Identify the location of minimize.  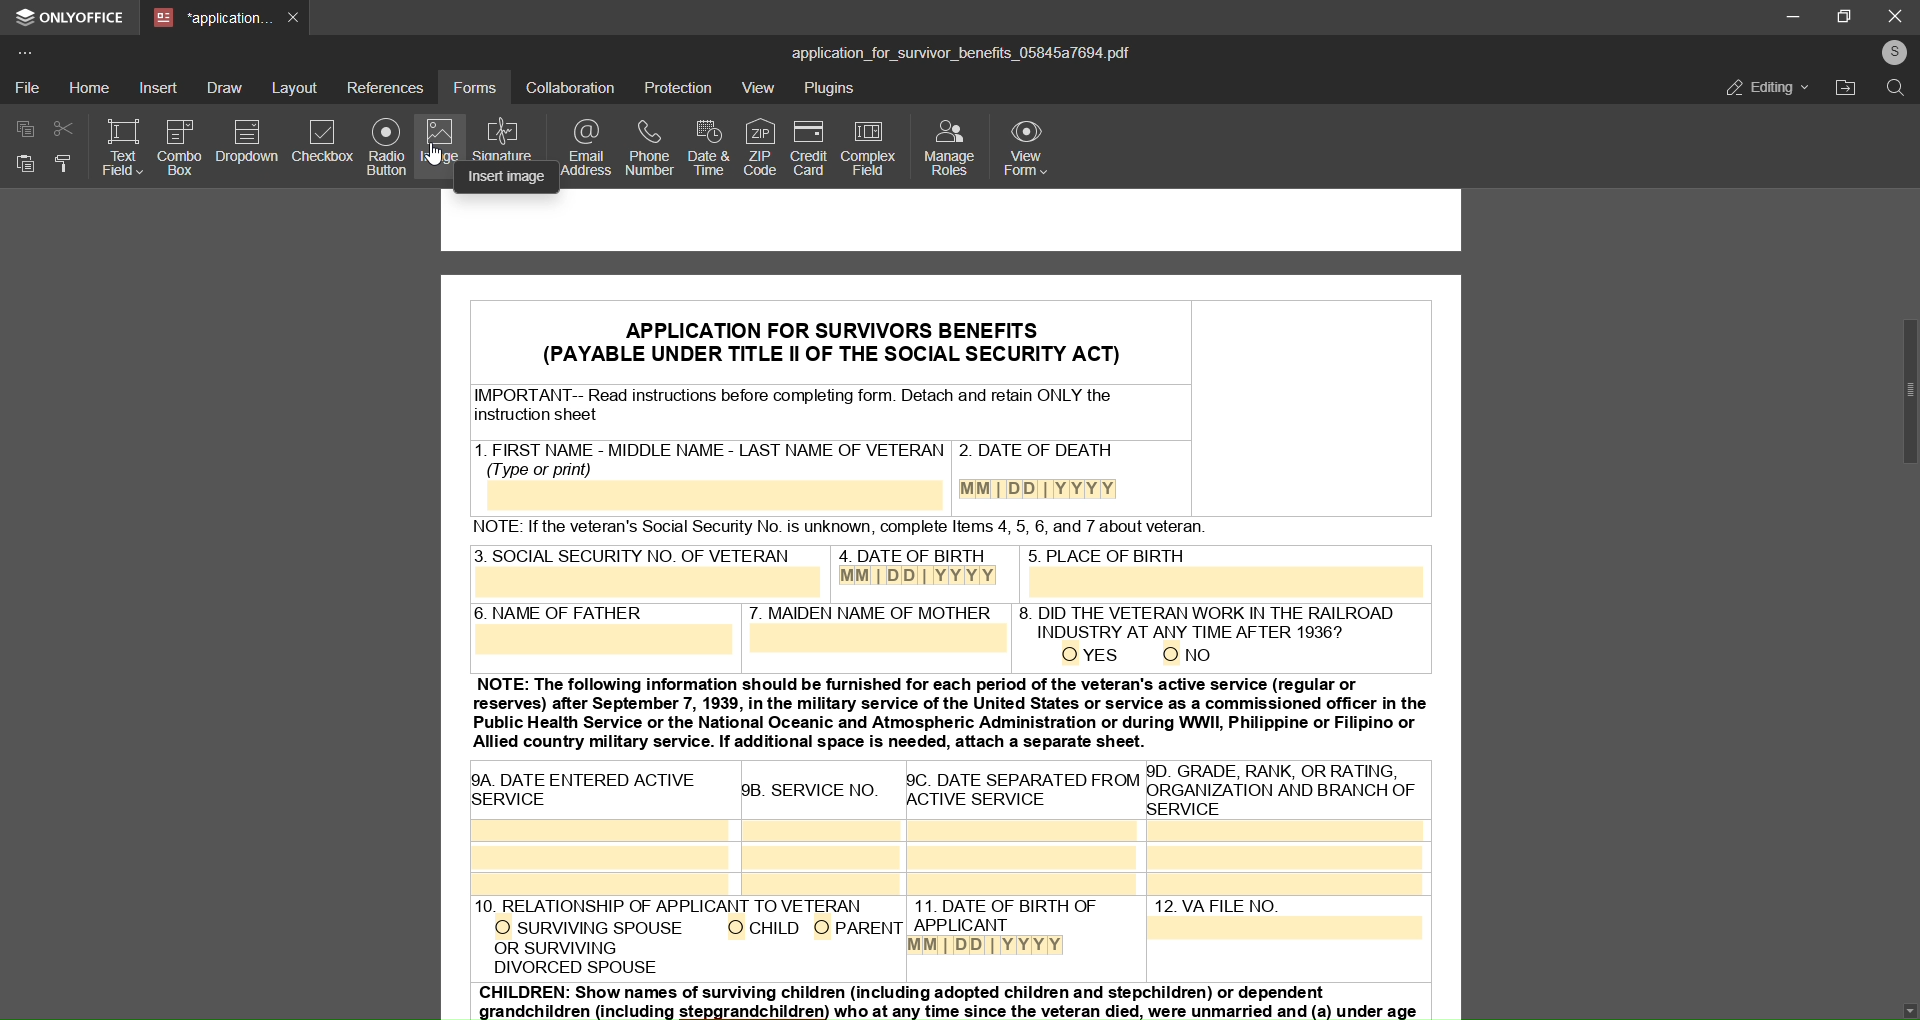
(1787, 16).